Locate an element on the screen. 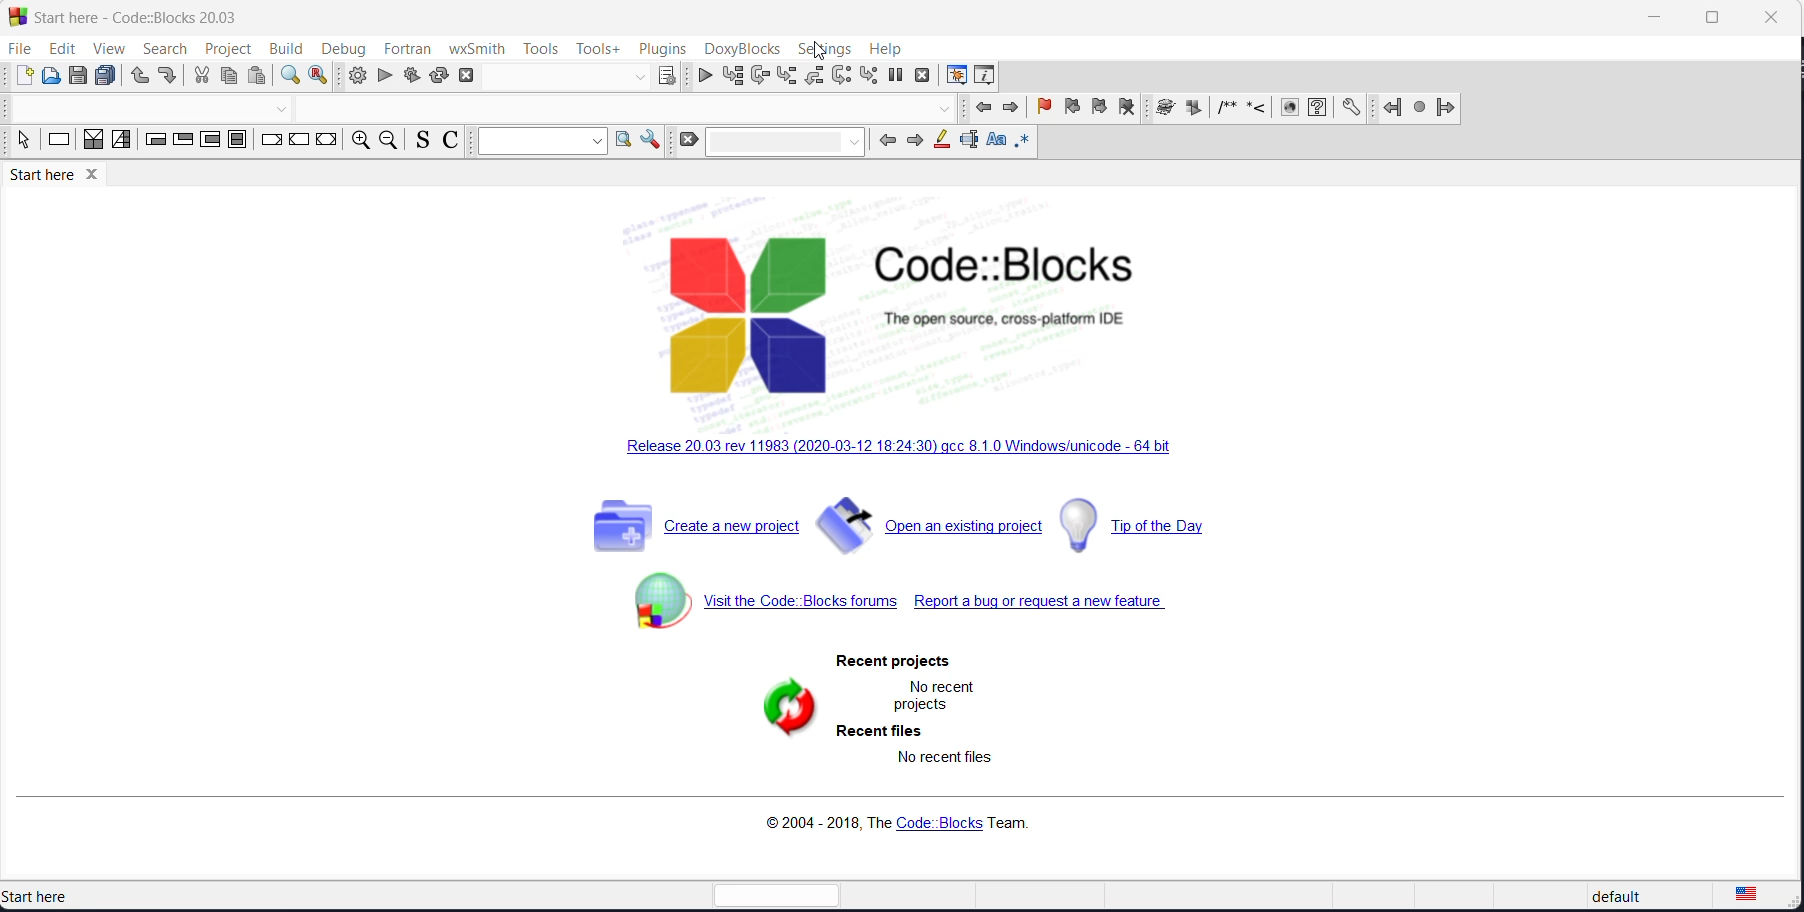 Image resolution: width=1804 pixels, height=912 pixels. stop debugging is located at coordinates (924, 76).